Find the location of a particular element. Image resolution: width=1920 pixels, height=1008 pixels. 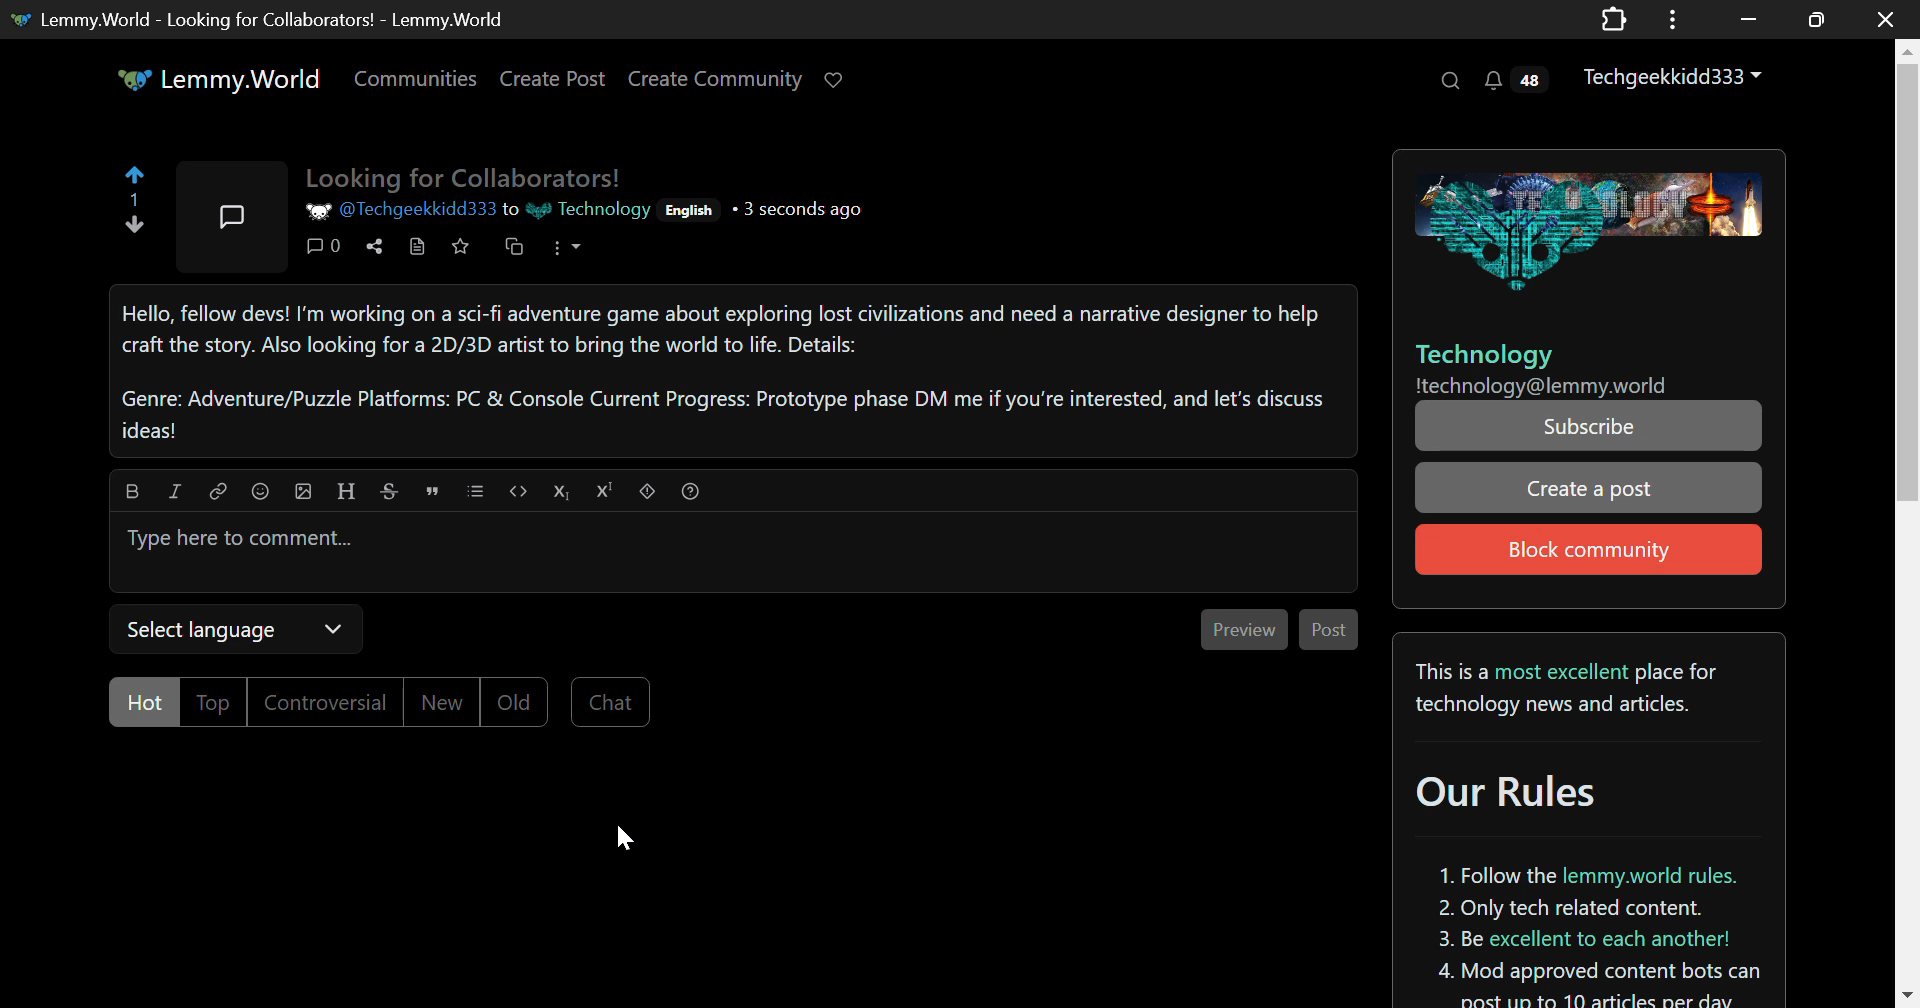

Technology is located at coordinates (1483, 356).